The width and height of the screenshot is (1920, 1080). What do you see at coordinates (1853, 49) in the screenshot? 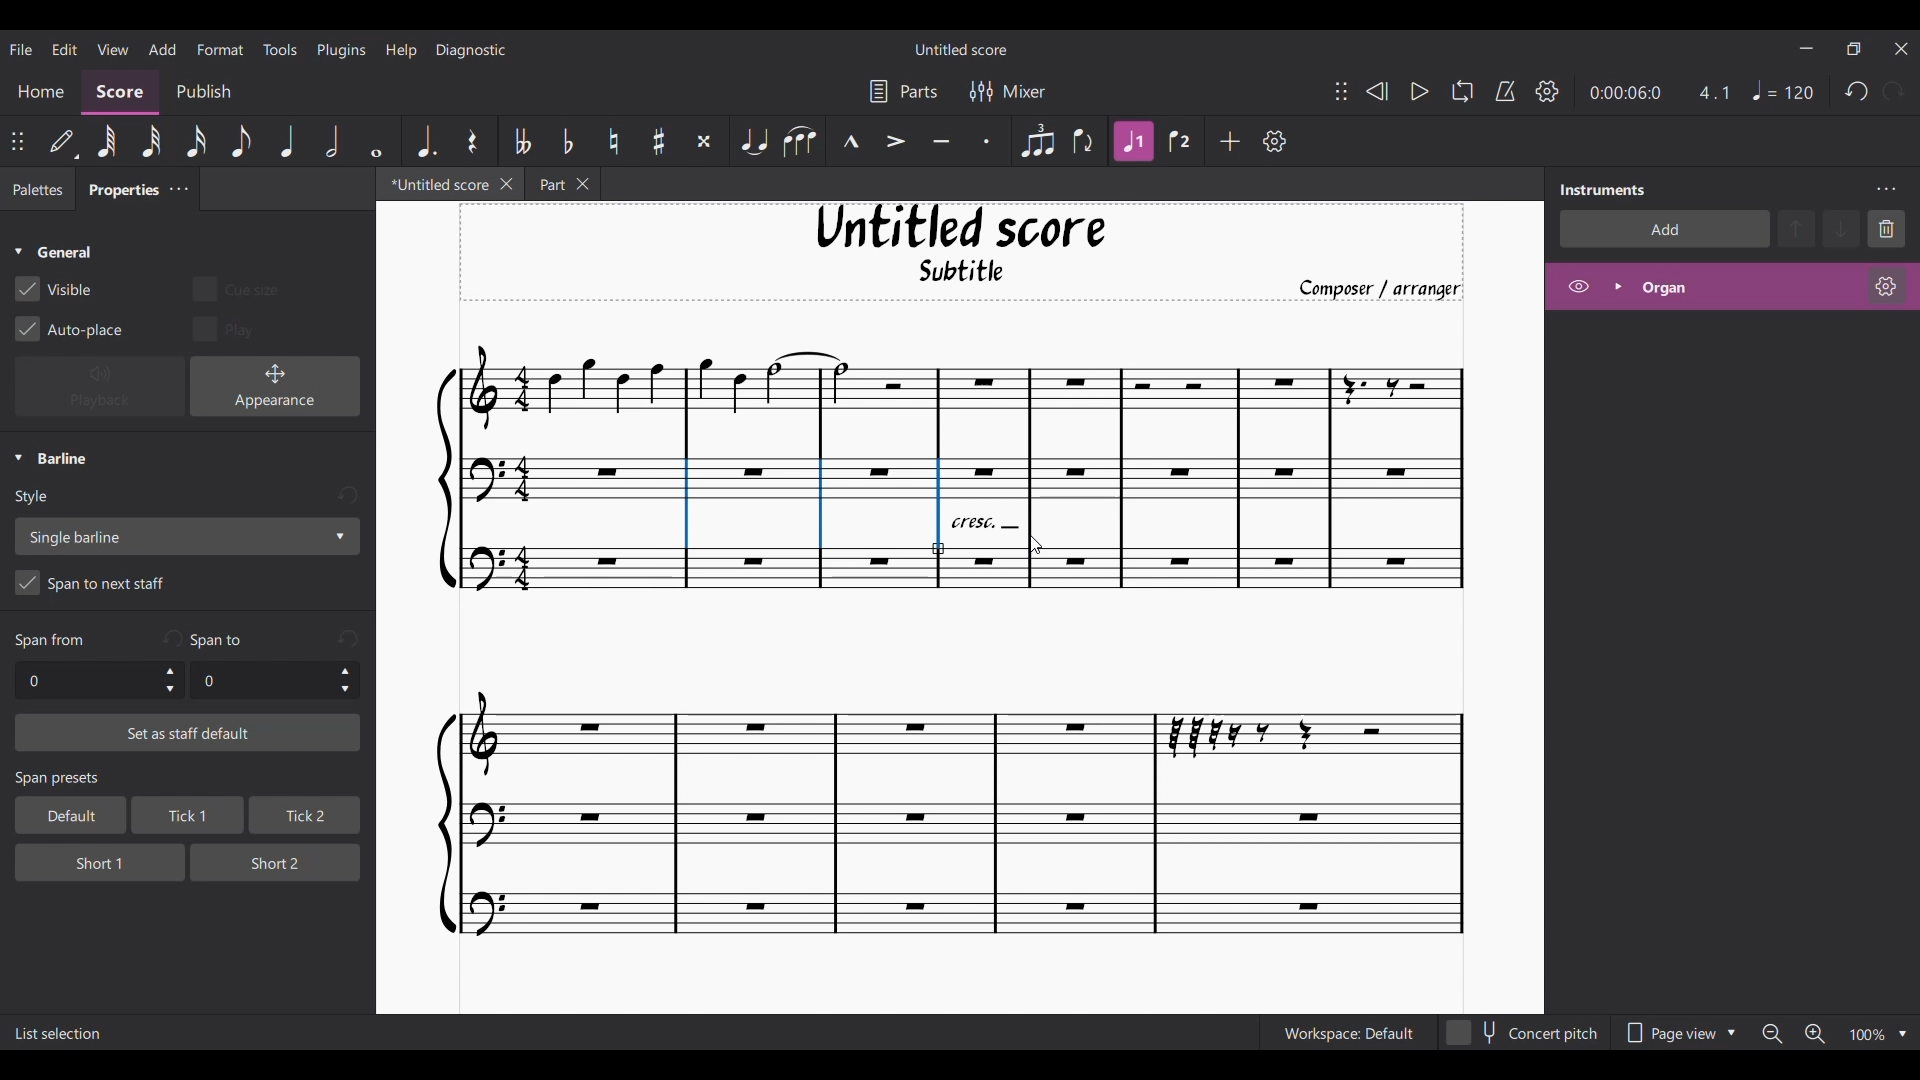
I see `Show interface in a smaller tab` at bounding box center [1853, 49].